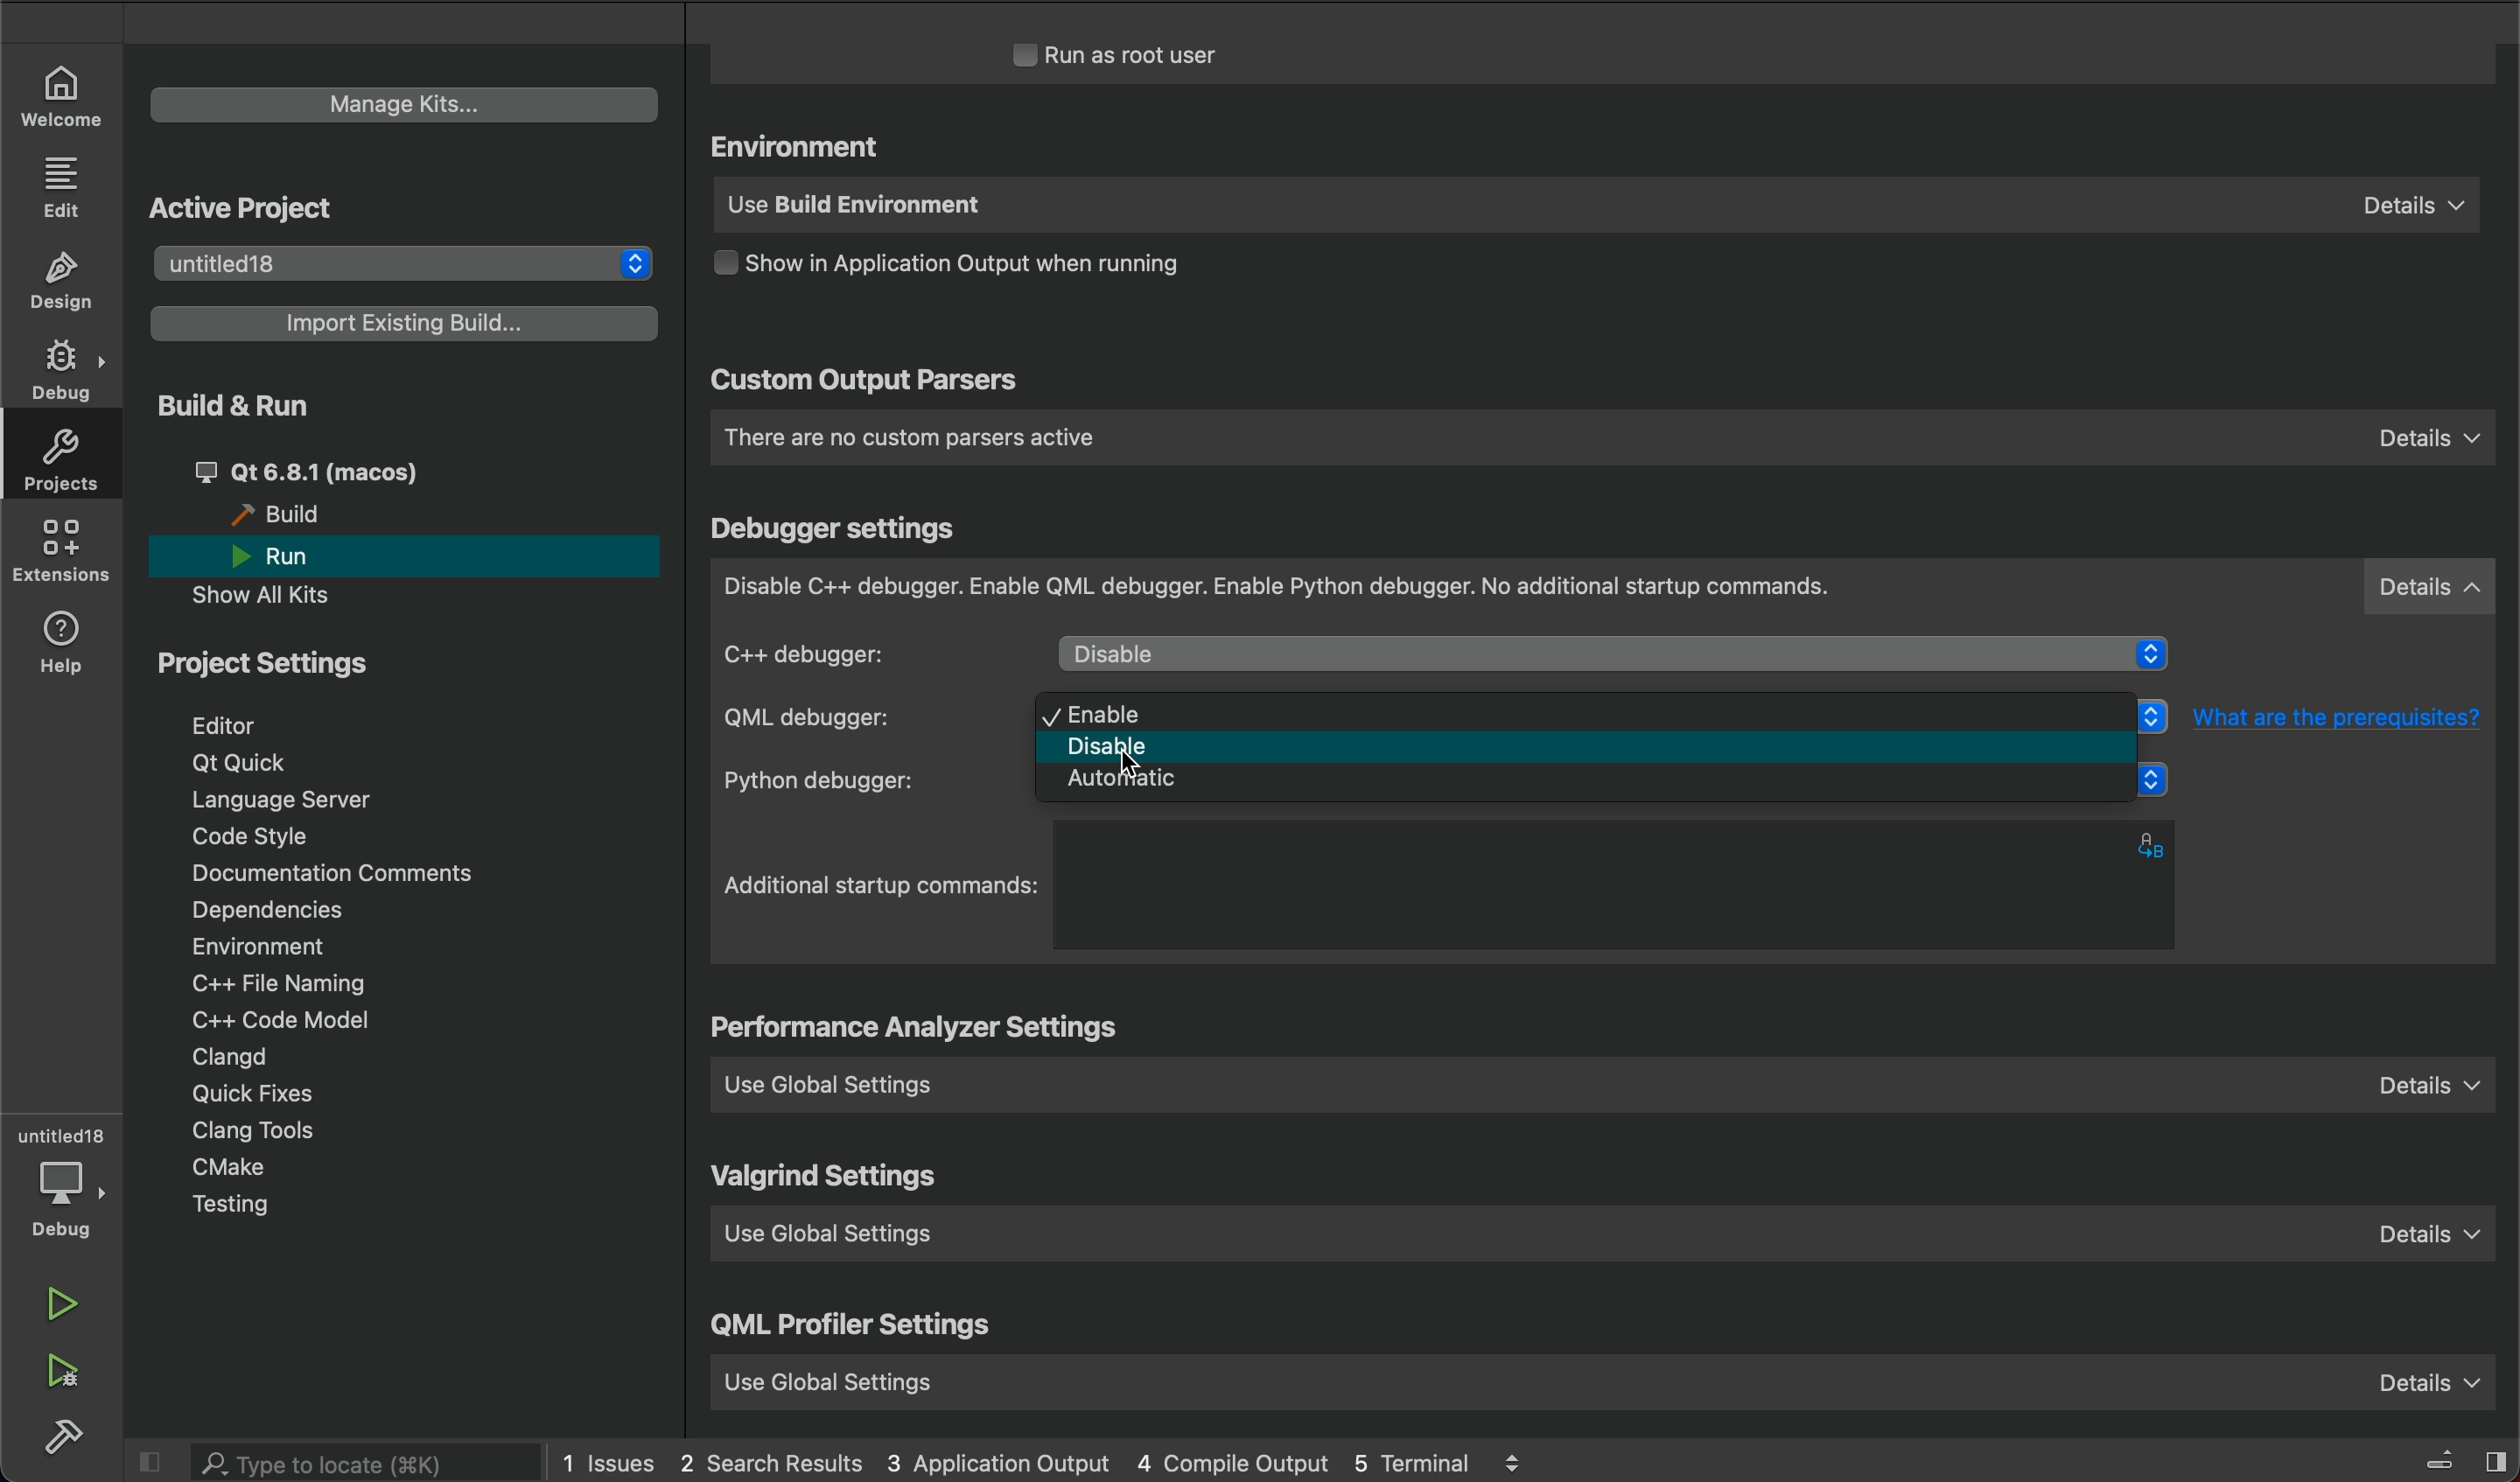 The width and height of the screenshot is (2520, 1482). I want to click on manage kits, so click(397, 100).